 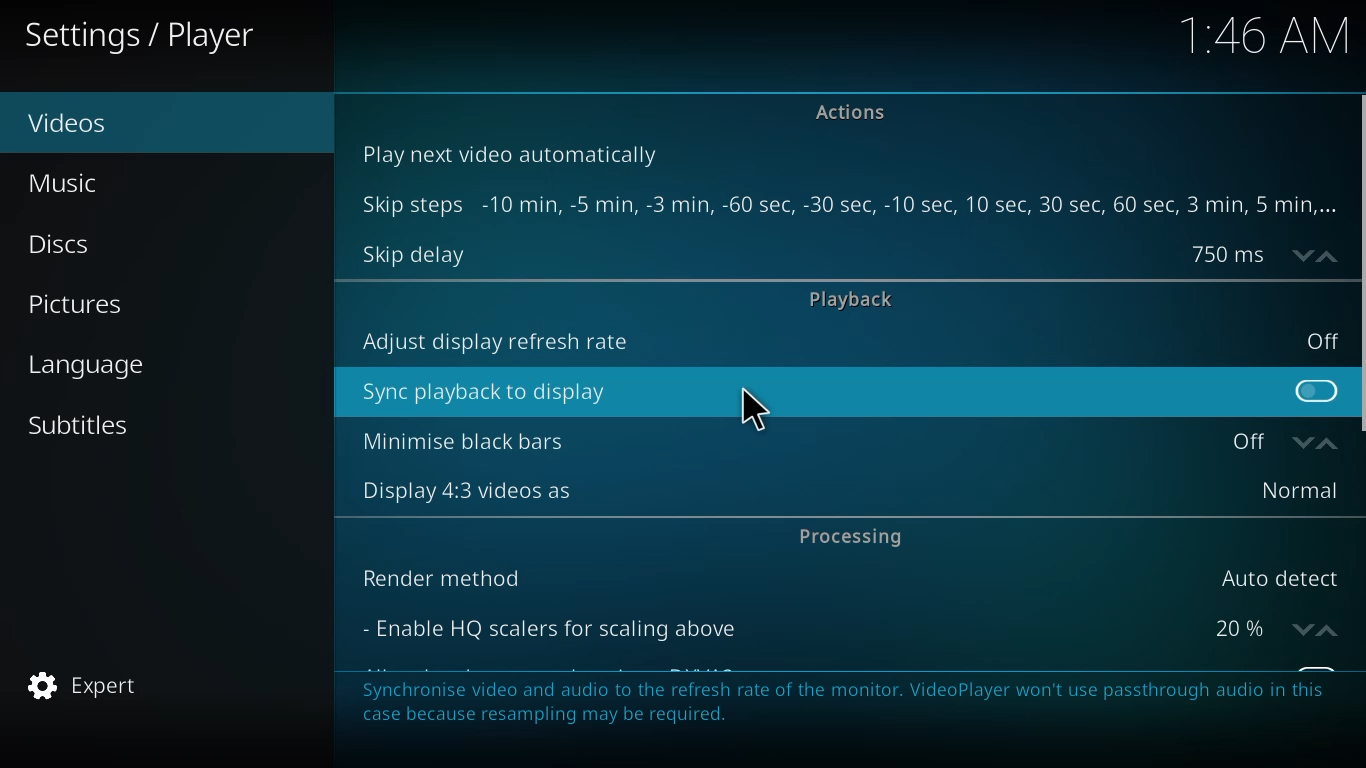 I want to click on time, so click(x=1259, y=34).